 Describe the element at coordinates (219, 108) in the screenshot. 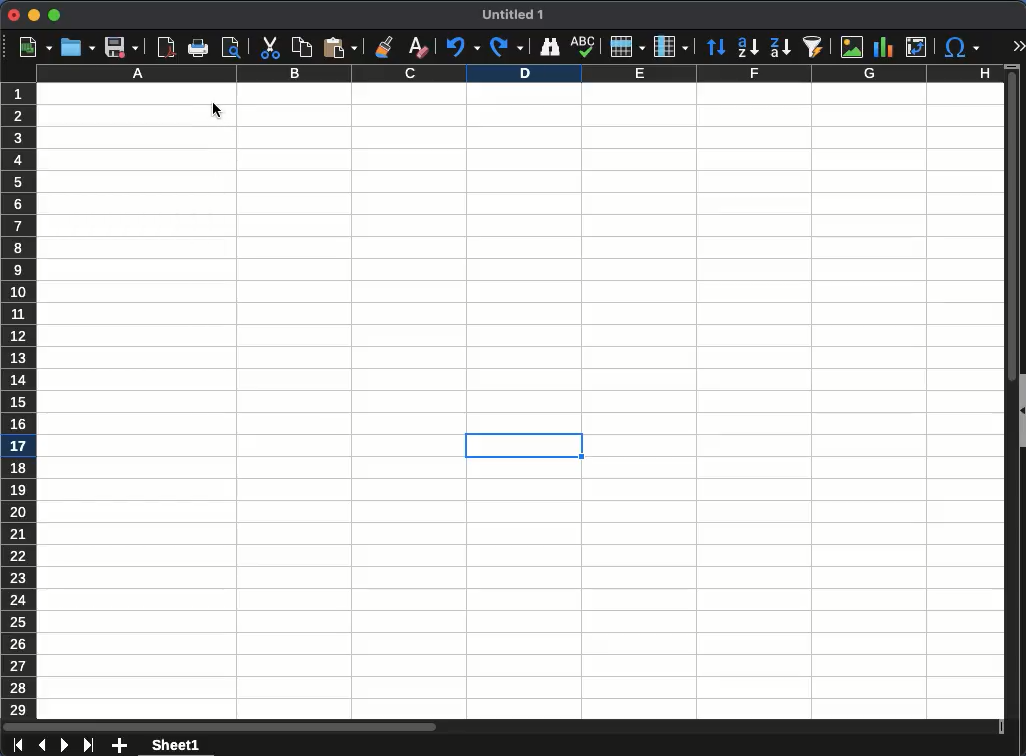

I see `cursor` at that location.